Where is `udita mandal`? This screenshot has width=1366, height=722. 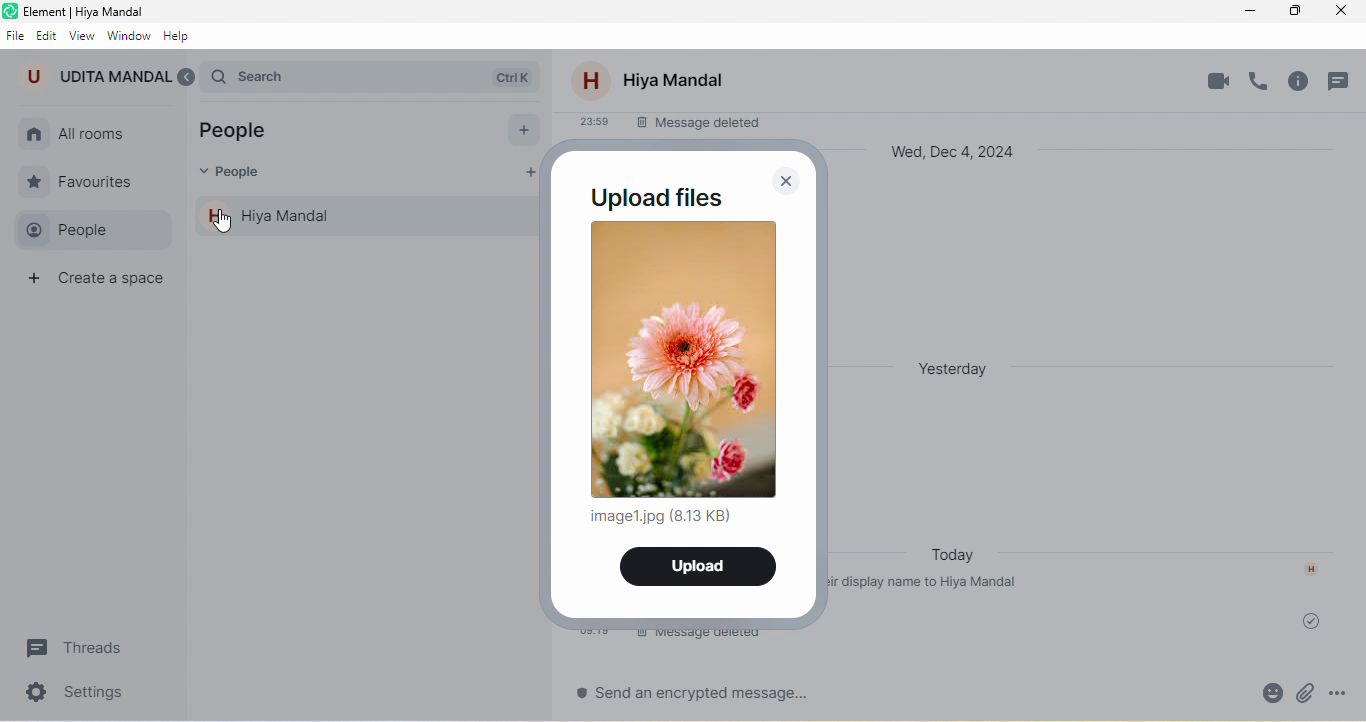
udita mandal is located at coordinates (96, 75).